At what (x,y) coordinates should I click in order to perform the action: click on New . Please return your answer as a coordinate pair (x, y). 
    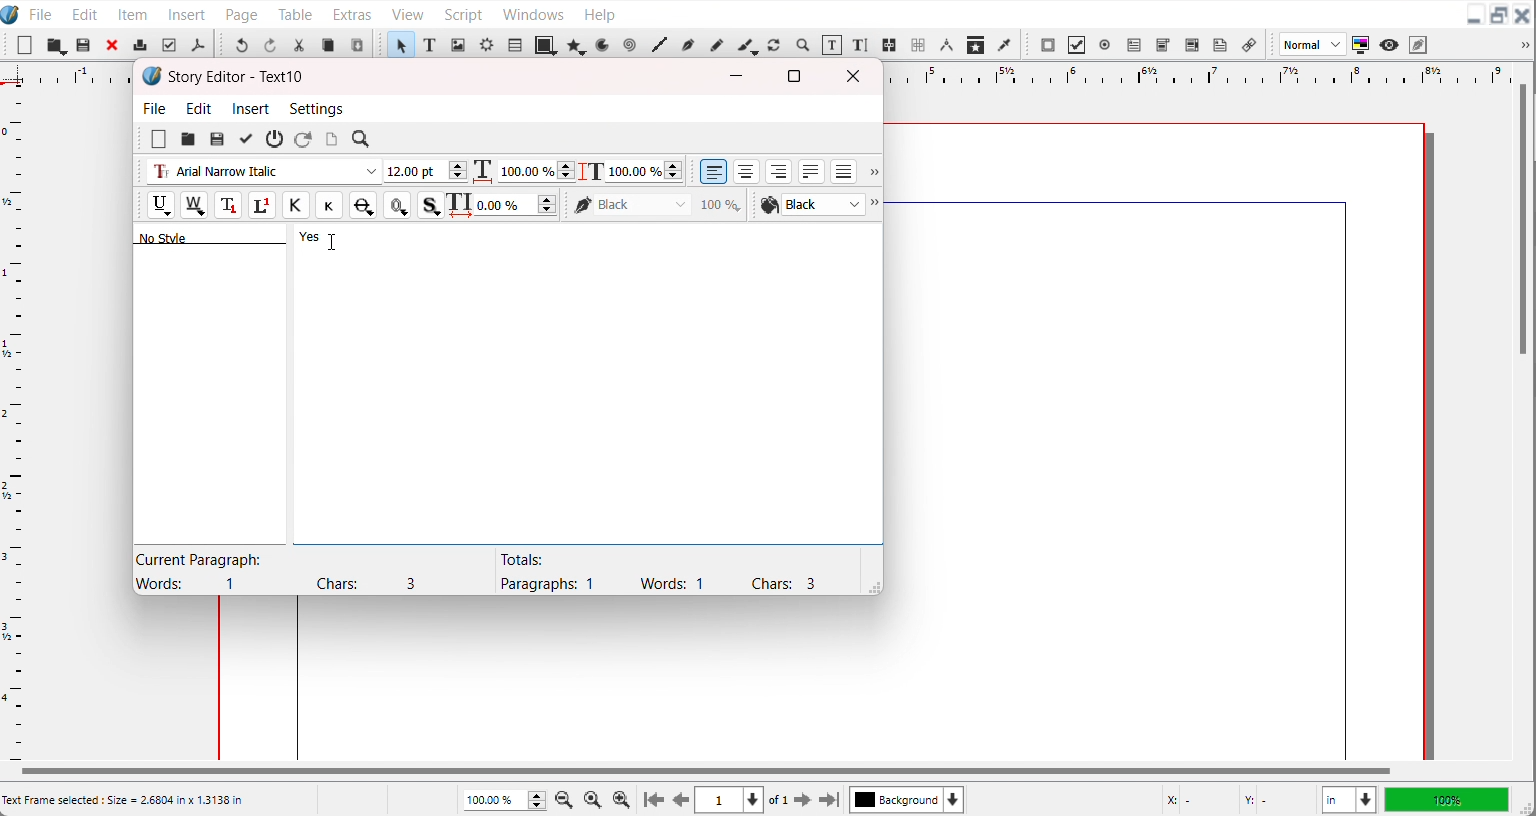
    Looking at the image, I should click on (159, 139).